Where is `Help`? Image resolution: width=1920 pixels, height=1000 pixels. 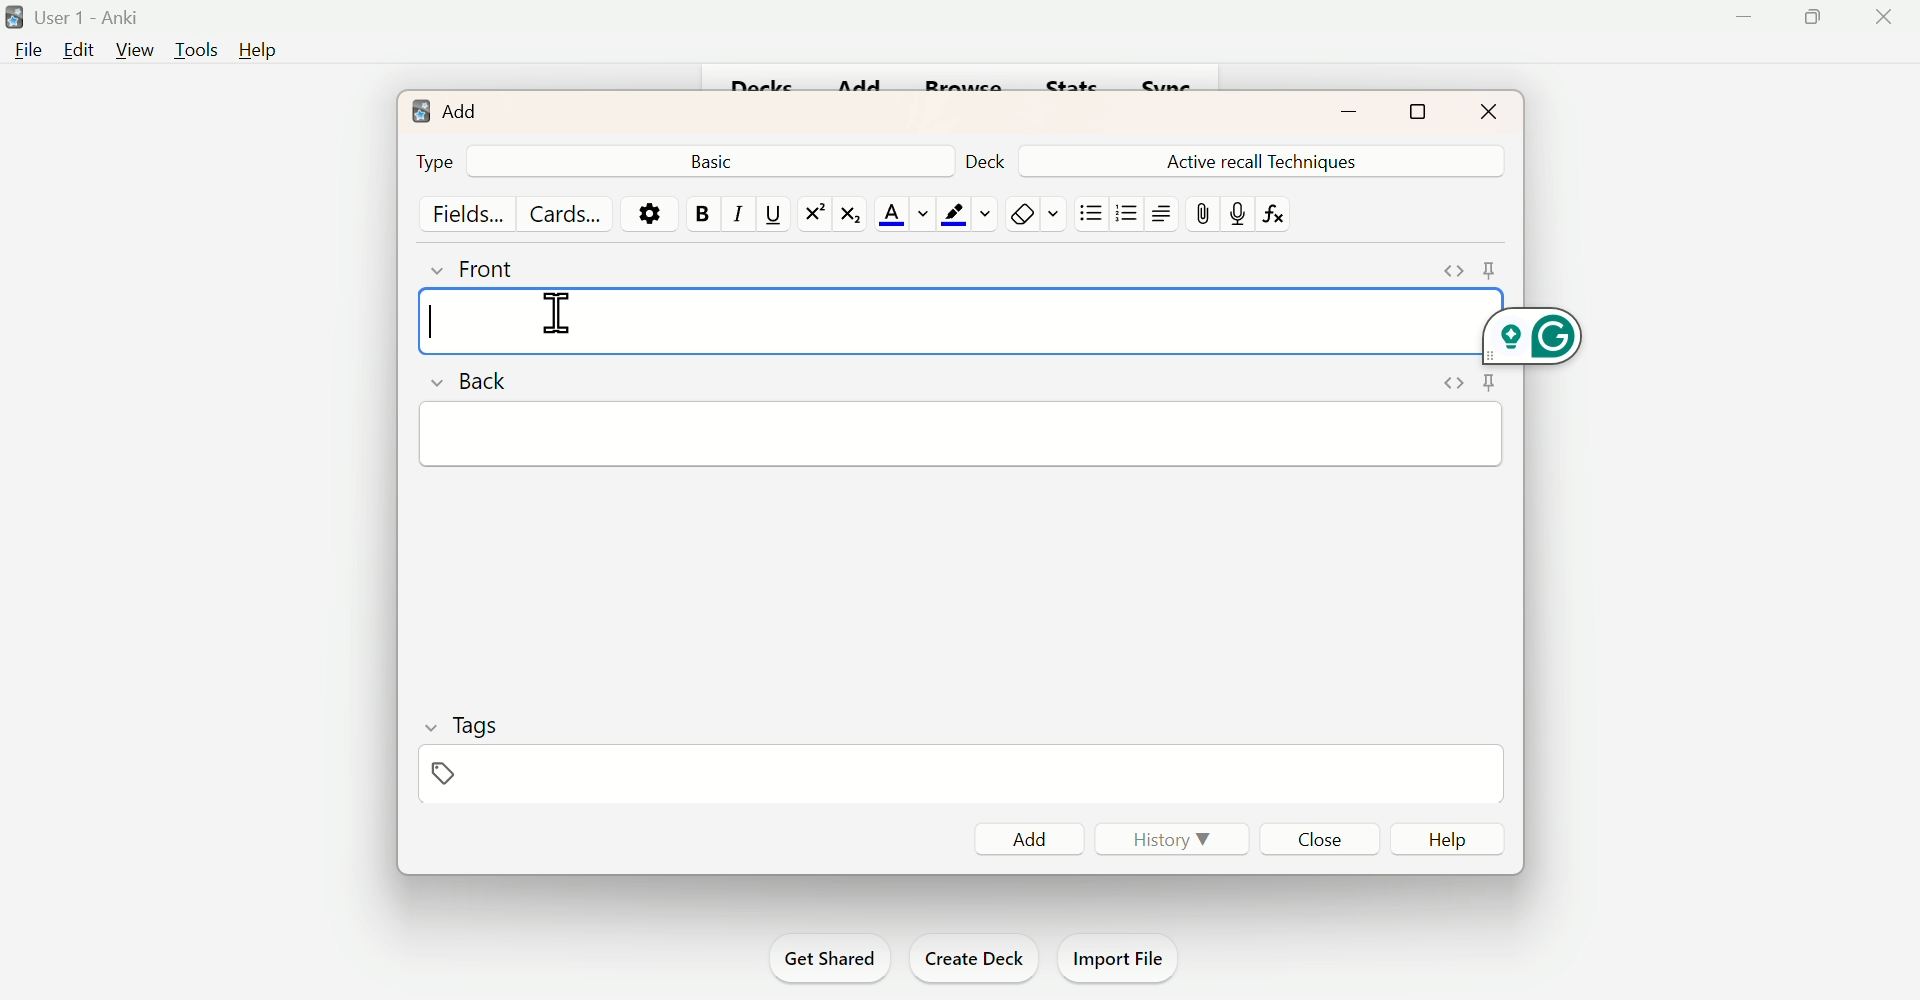
Help is located at coordinates (259, 52).